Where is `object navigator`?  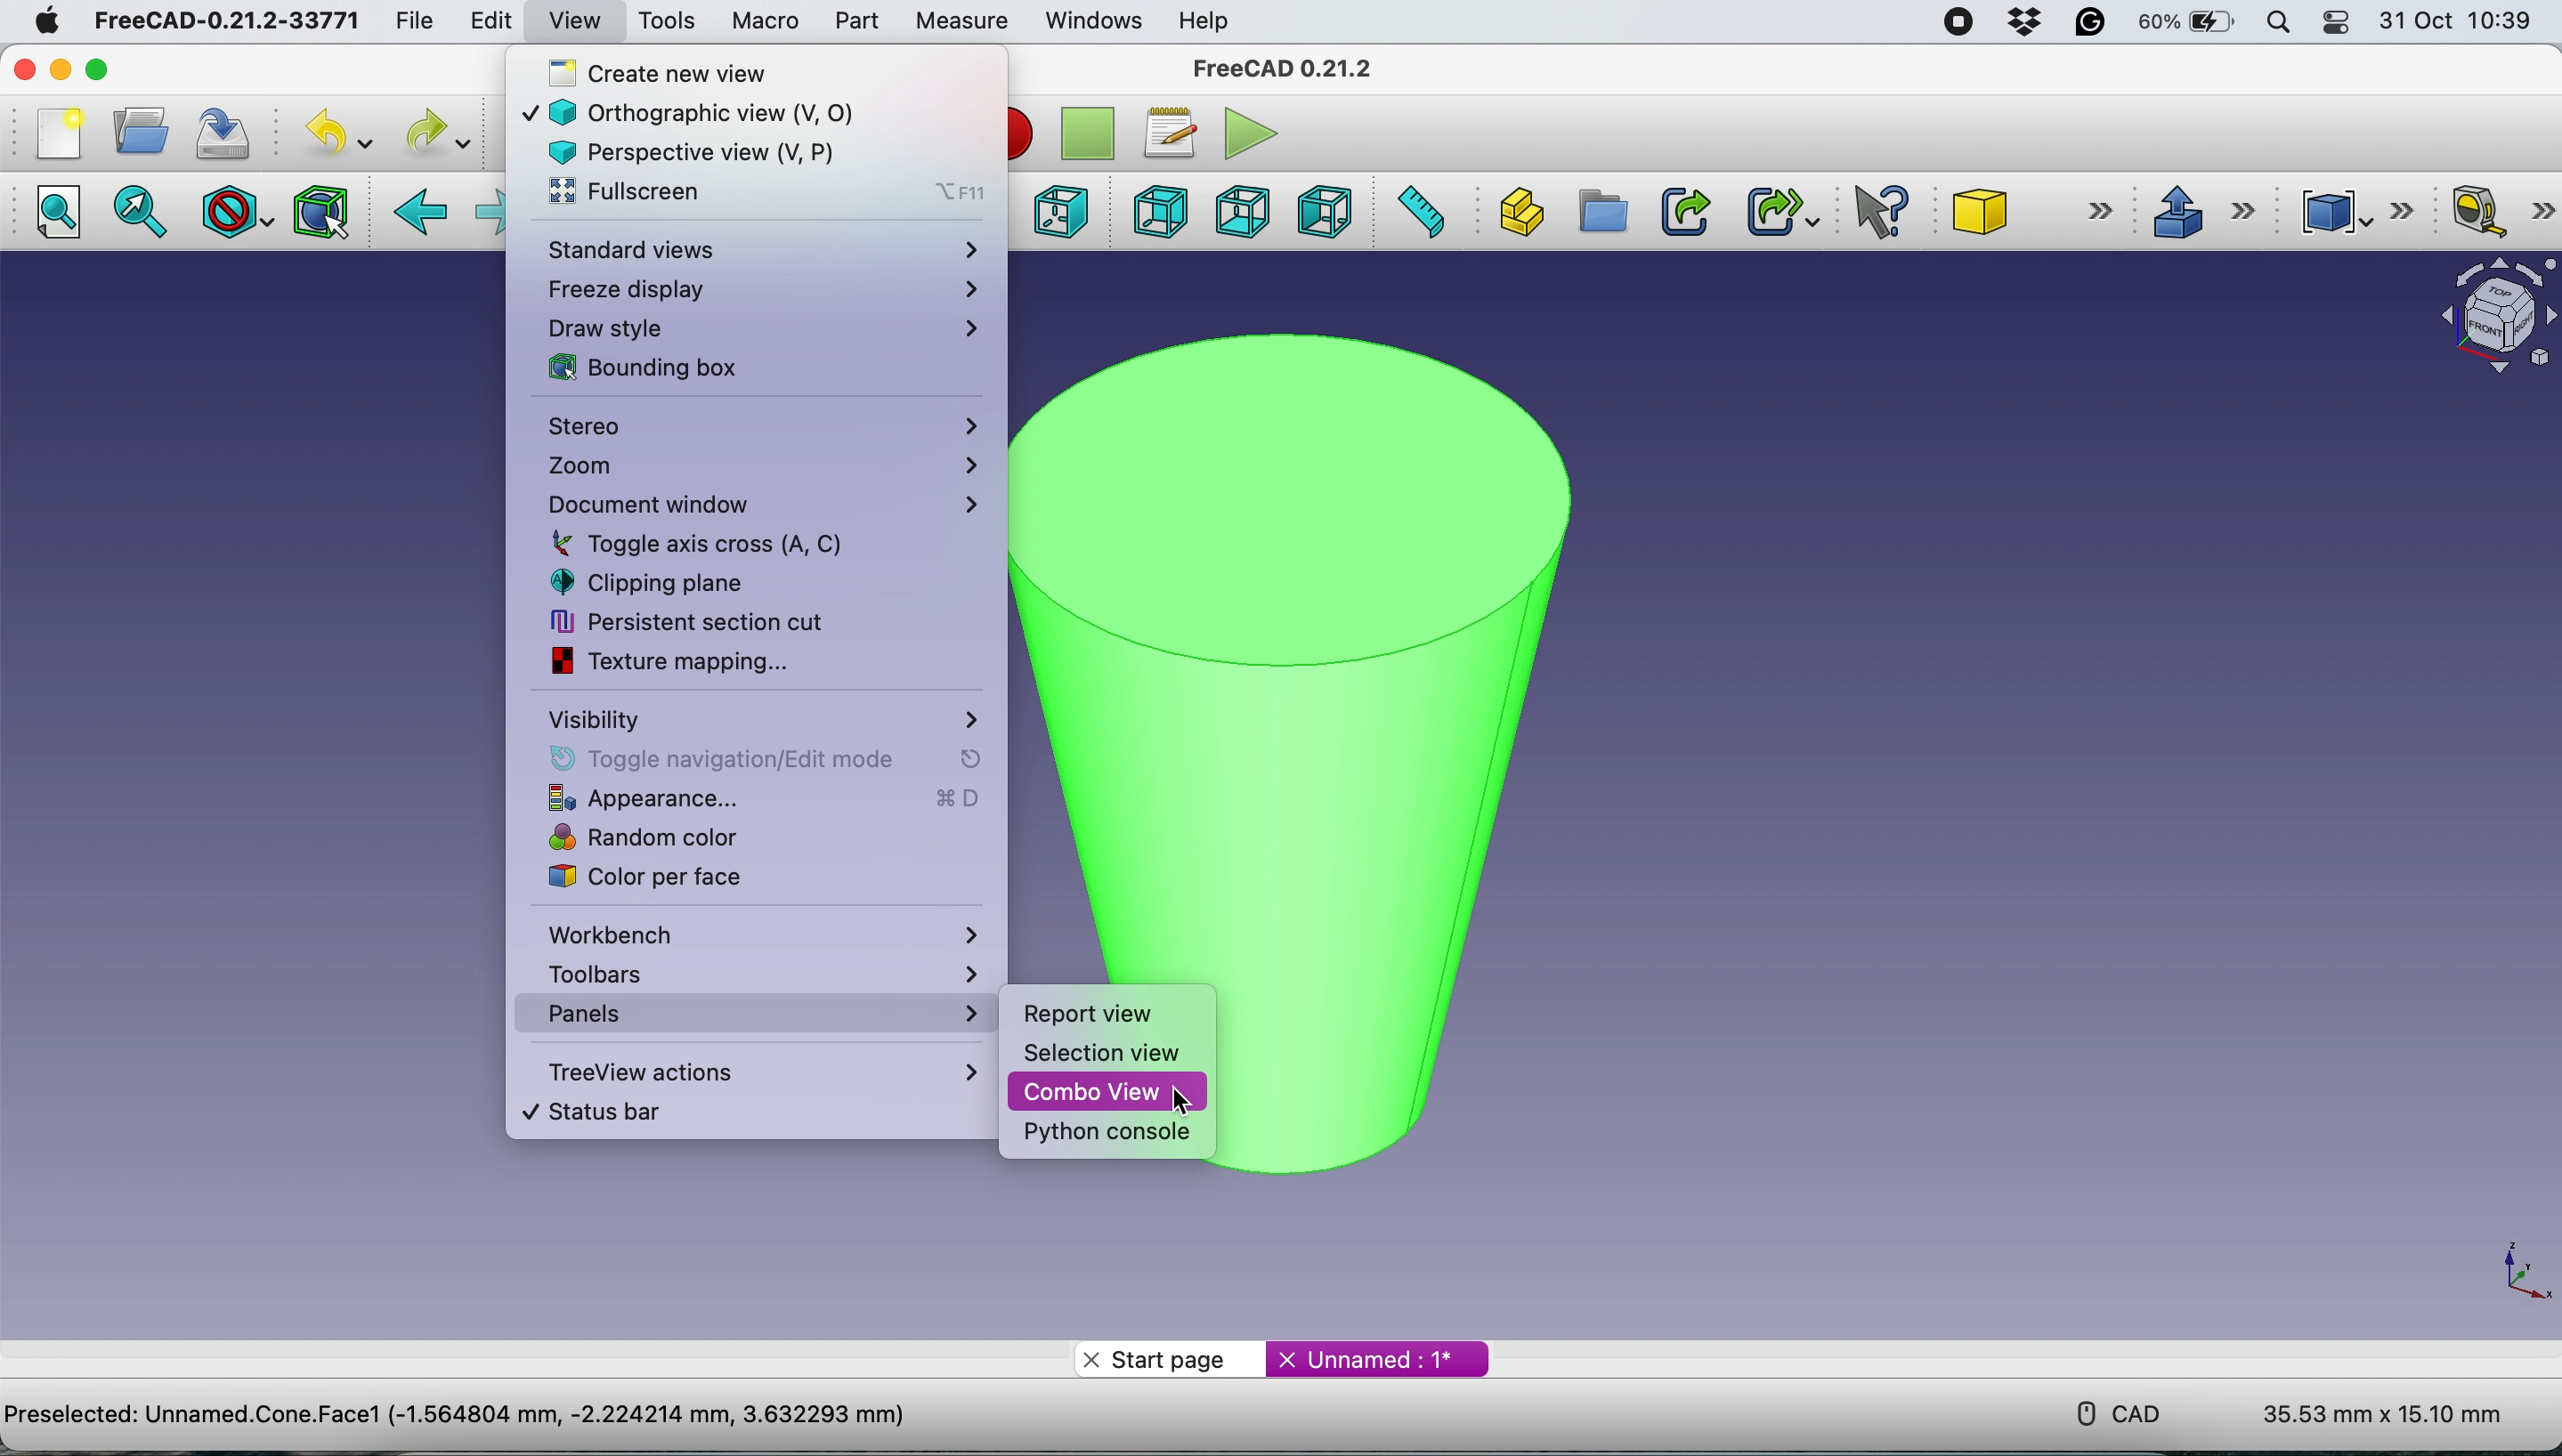
object navigator is located at coordinates (2487, 316).